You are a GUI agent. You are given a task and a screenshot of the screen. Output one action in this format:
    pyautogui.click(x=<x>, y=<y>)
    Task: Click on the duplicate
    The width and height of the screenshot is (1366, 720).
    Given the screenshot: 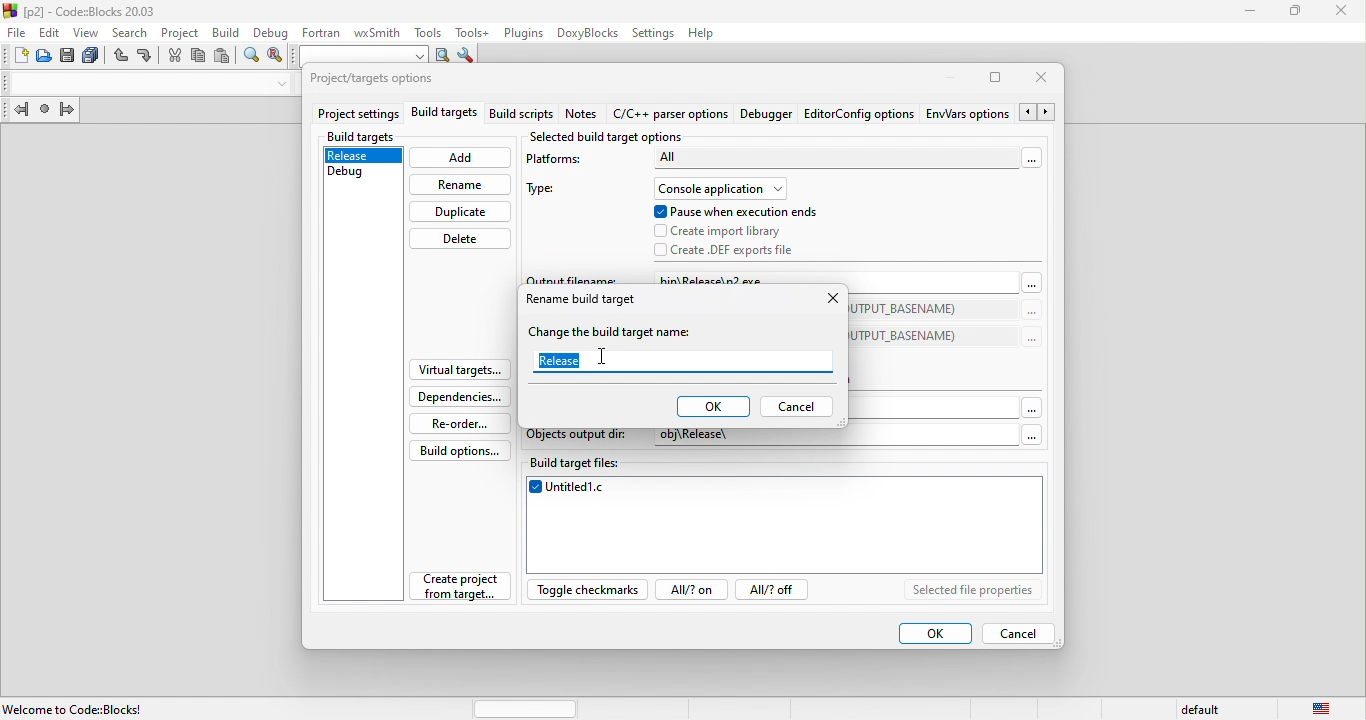 What is the action you would take?
    pyautogui.click(x=461, y=211)
    